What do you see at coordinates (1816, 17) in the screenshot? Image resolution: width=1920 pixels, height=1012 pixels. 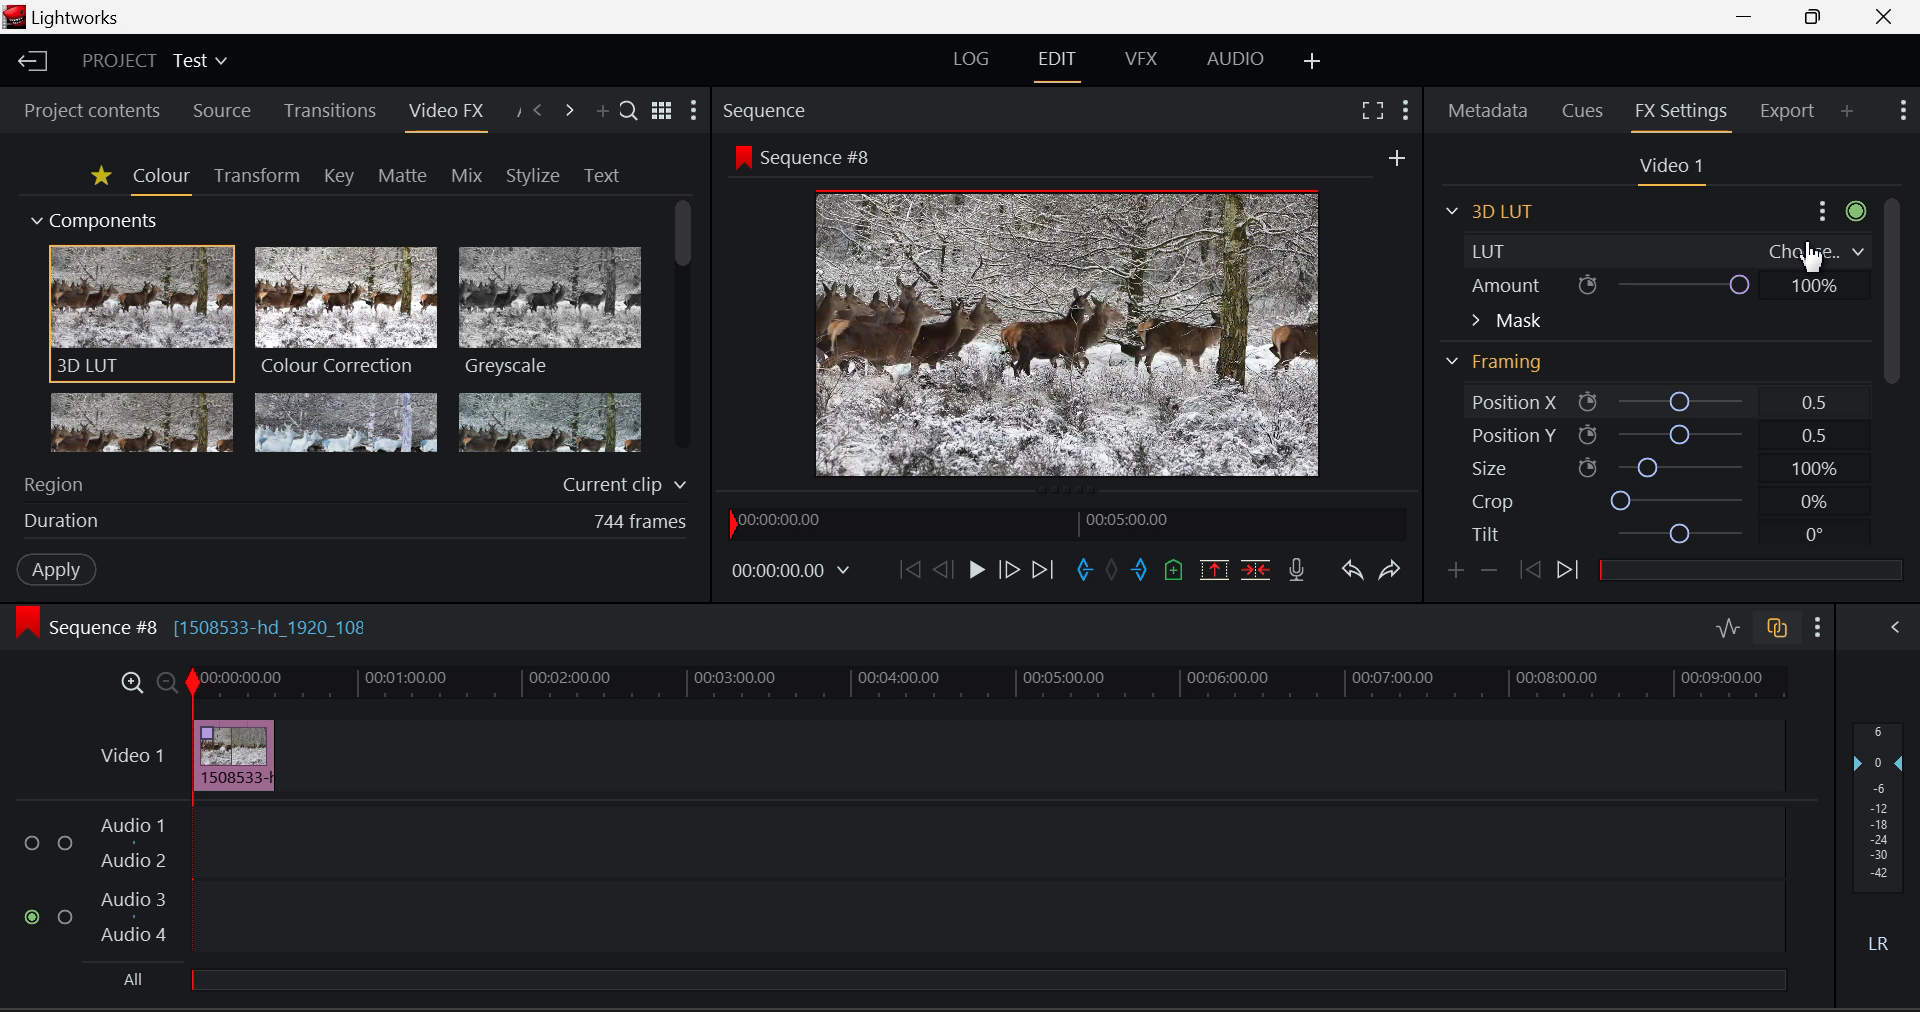 I see `Minimize` at bounding box center [1816, 17].